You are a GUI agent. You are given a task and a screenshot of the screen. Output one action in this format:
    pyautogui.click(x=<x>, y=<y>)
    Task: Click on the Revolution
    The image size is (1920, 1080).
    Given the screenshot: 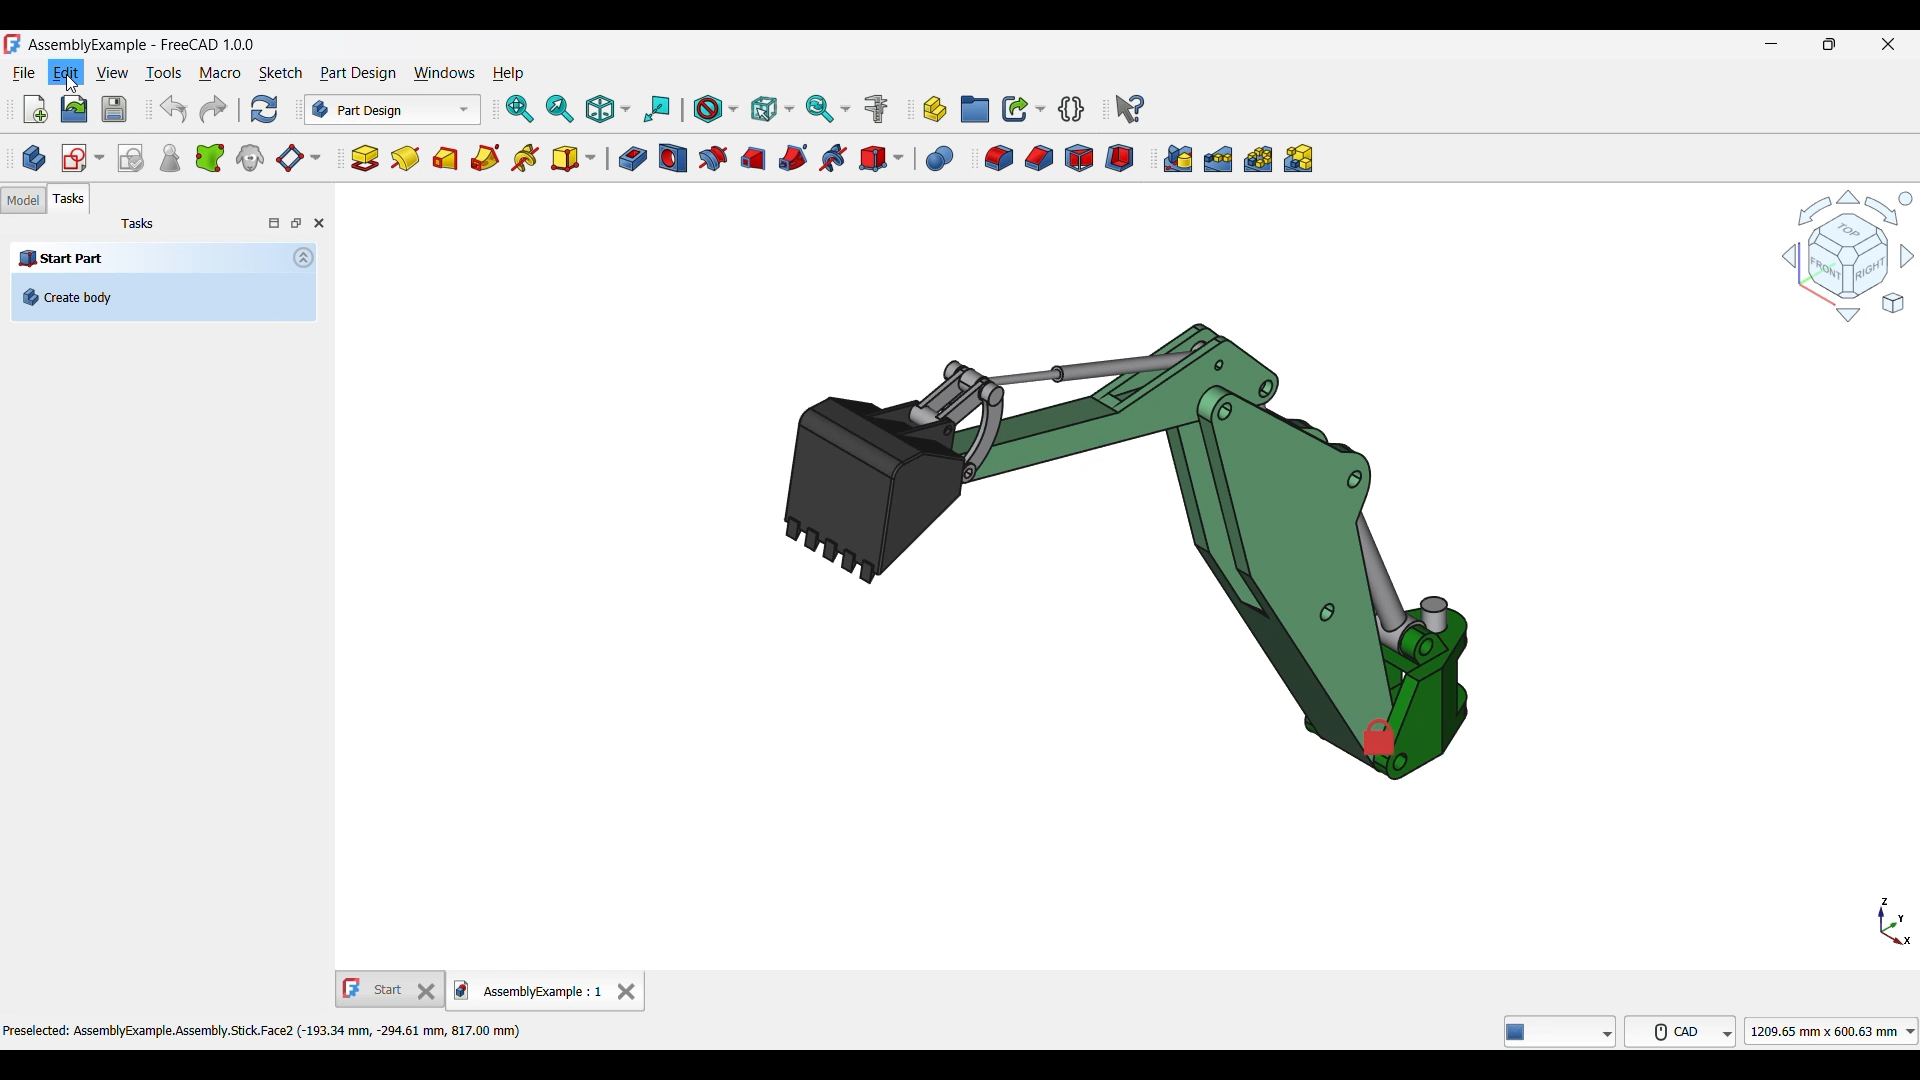 What is the action you would take?
    pyautogui.click(x=406, y=158)
    